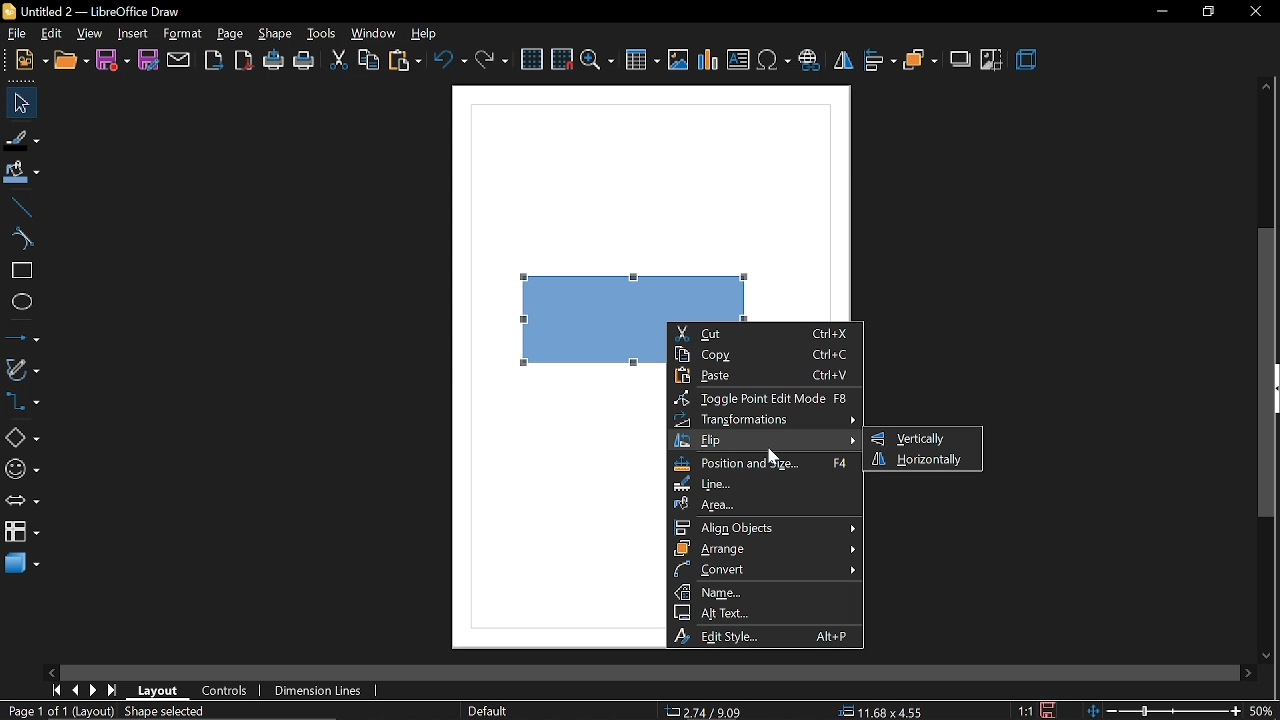 The width and height of the screenshot is (1280, 720). I want to click on 3d shapes, so click(22, 565).